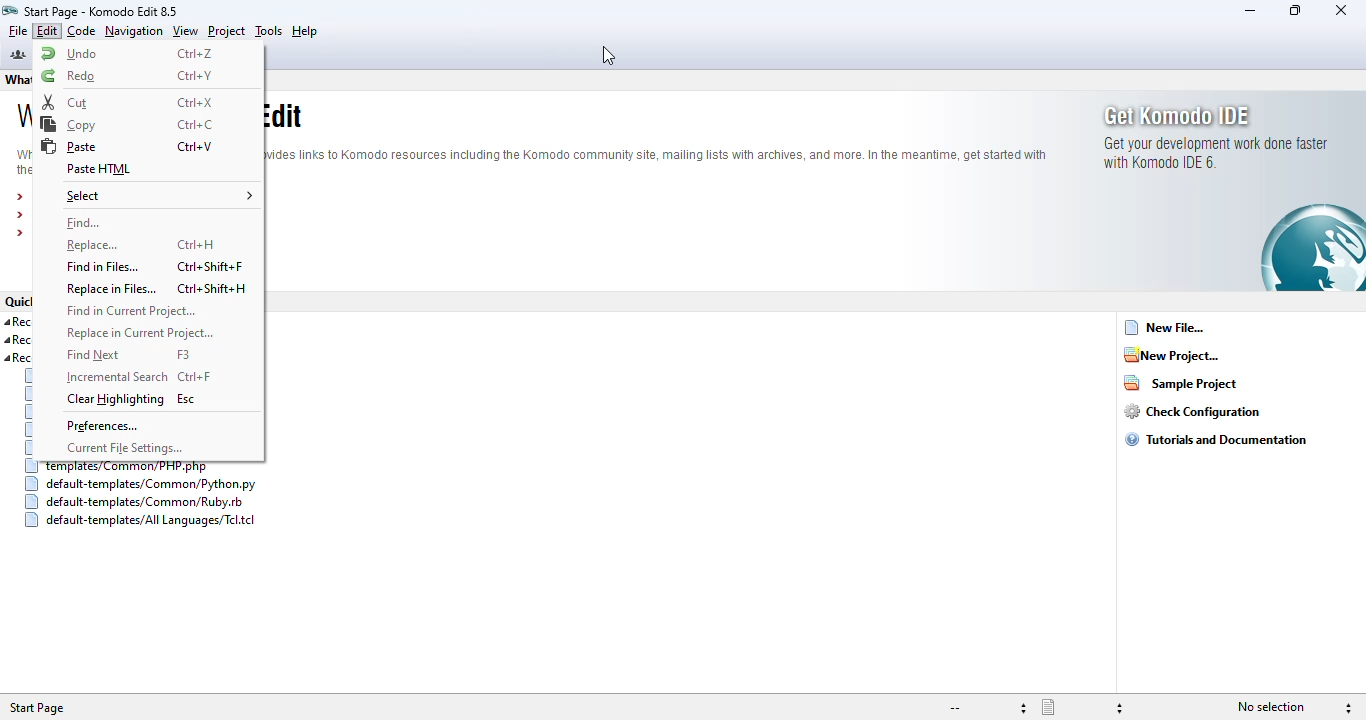  Describe the element at coordinates (987, 708) in the screenshot. I see `file encoding` at that location.